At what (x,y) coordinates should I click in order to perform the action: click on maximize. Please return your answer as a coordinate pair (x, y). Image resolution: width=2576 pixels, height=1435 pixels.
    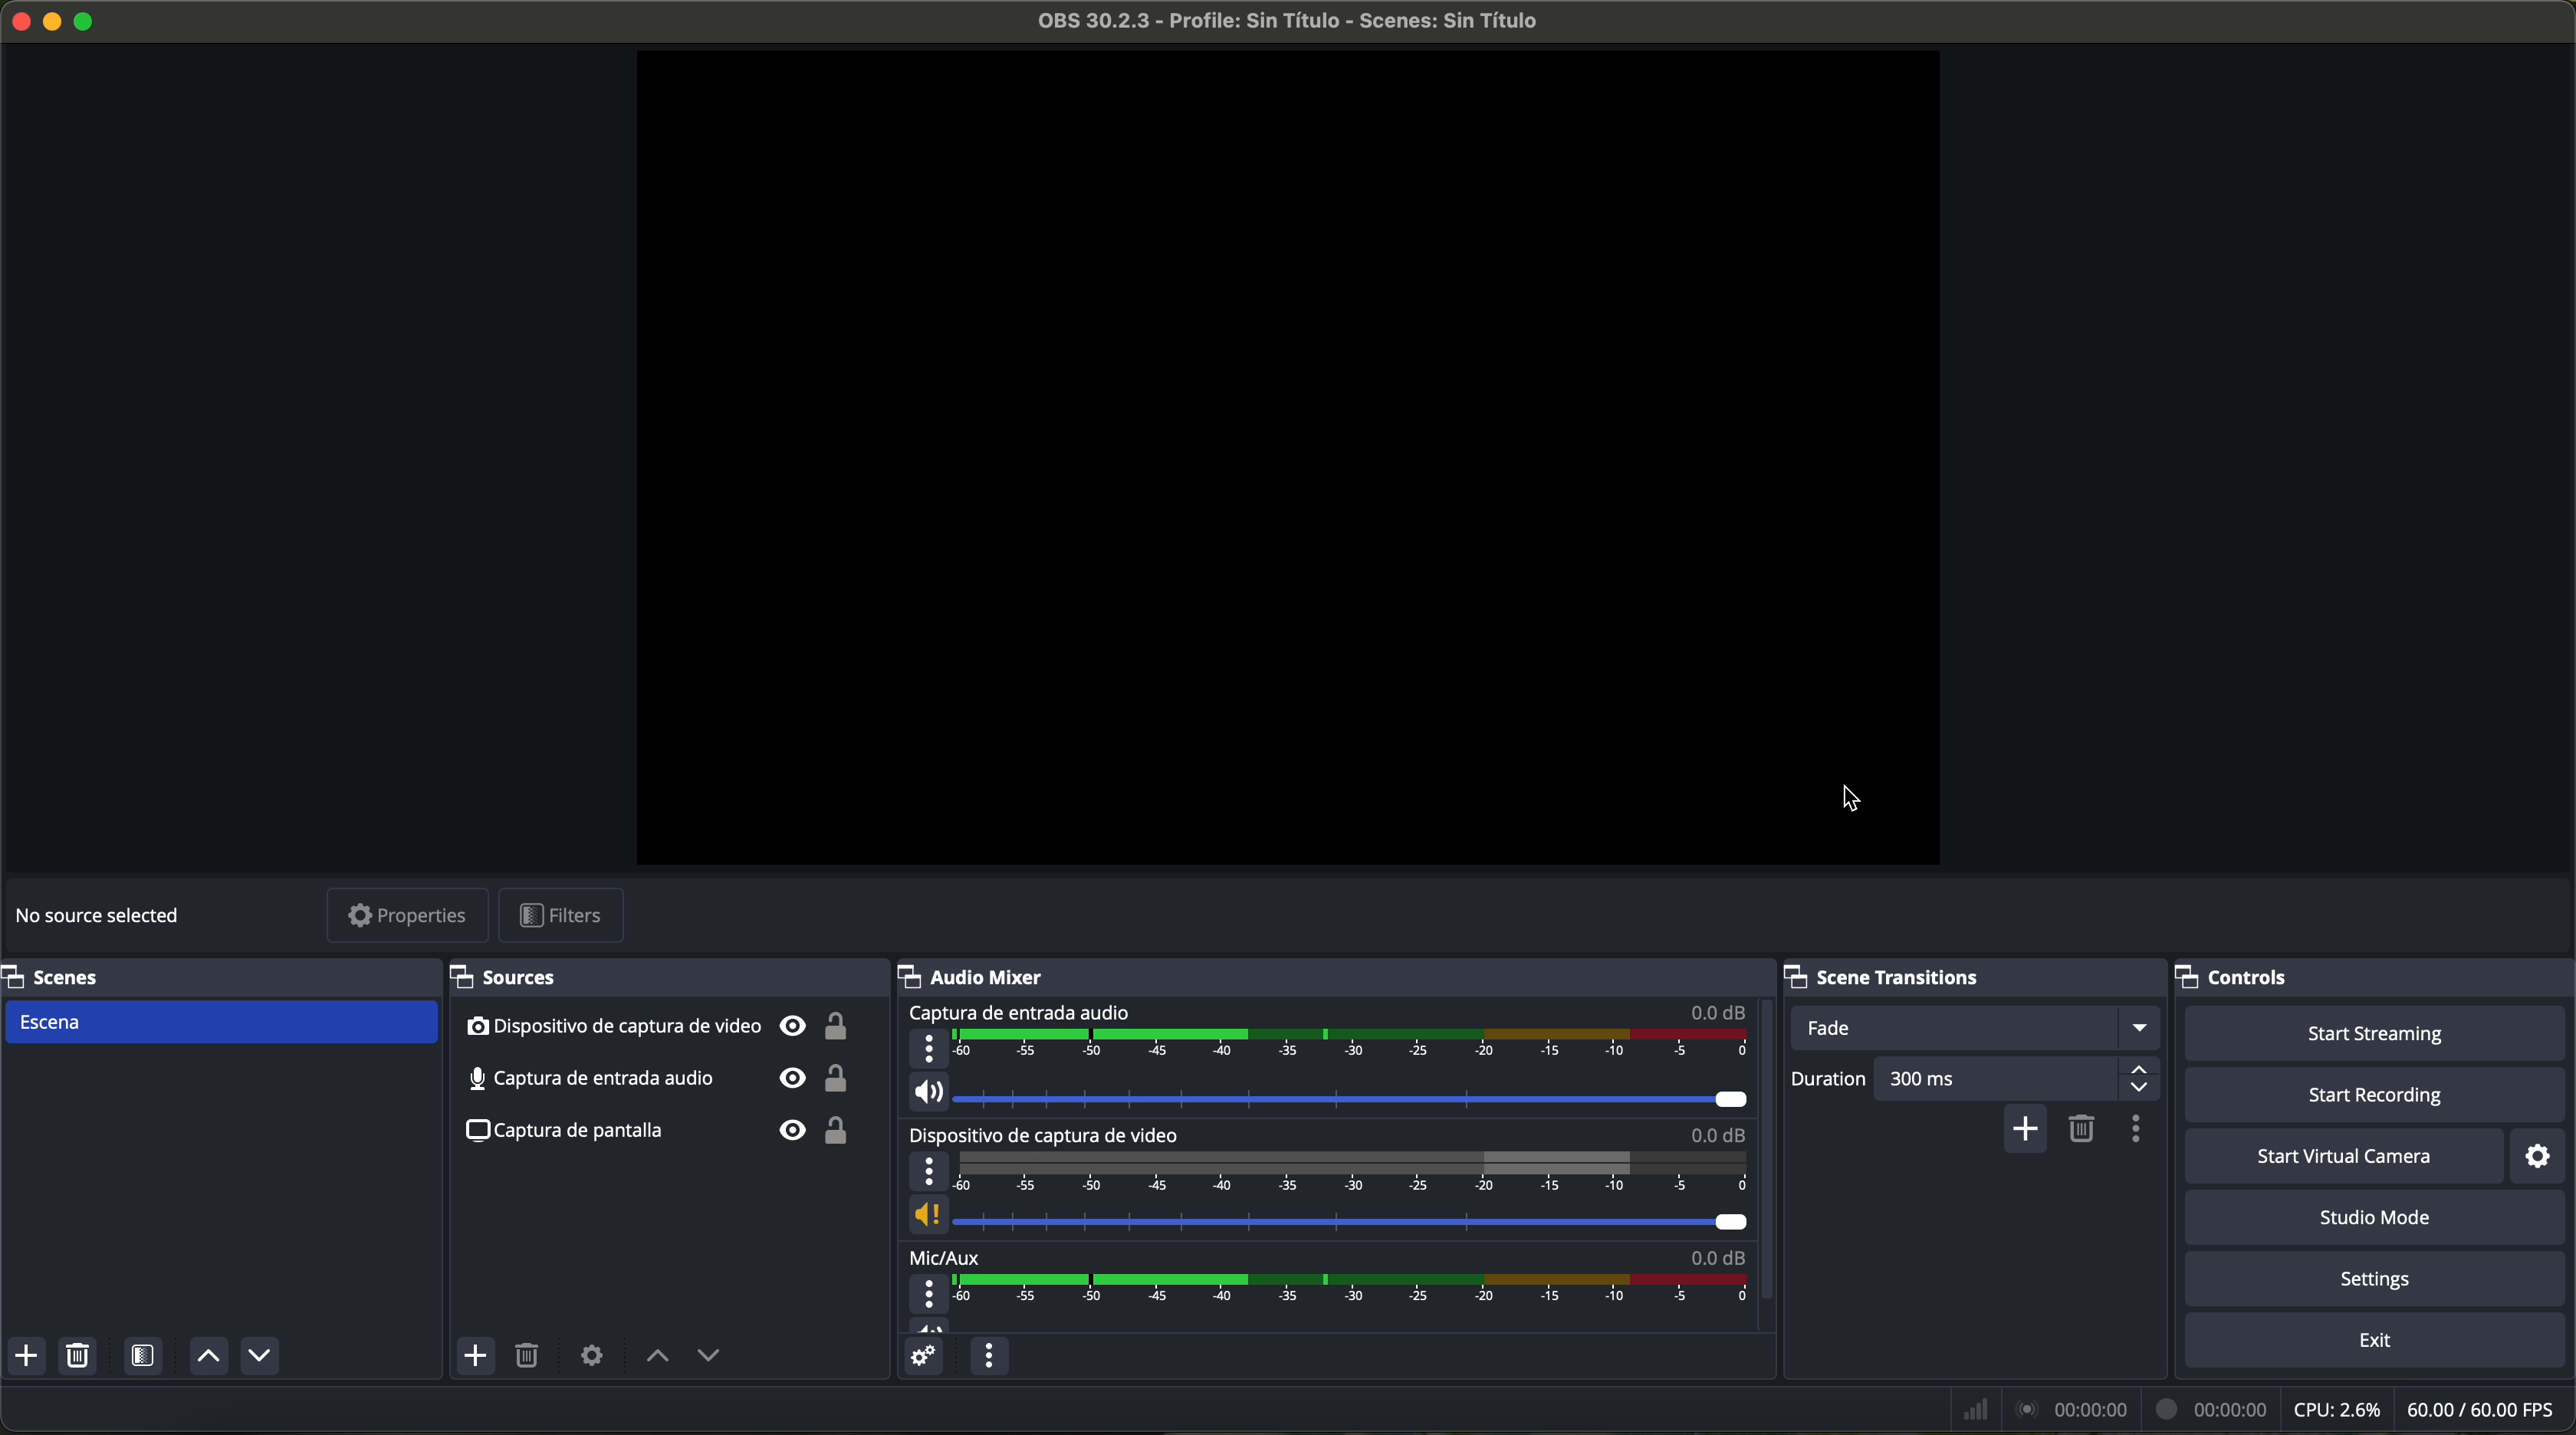
    Looking at the image, I should click on (88, 21).